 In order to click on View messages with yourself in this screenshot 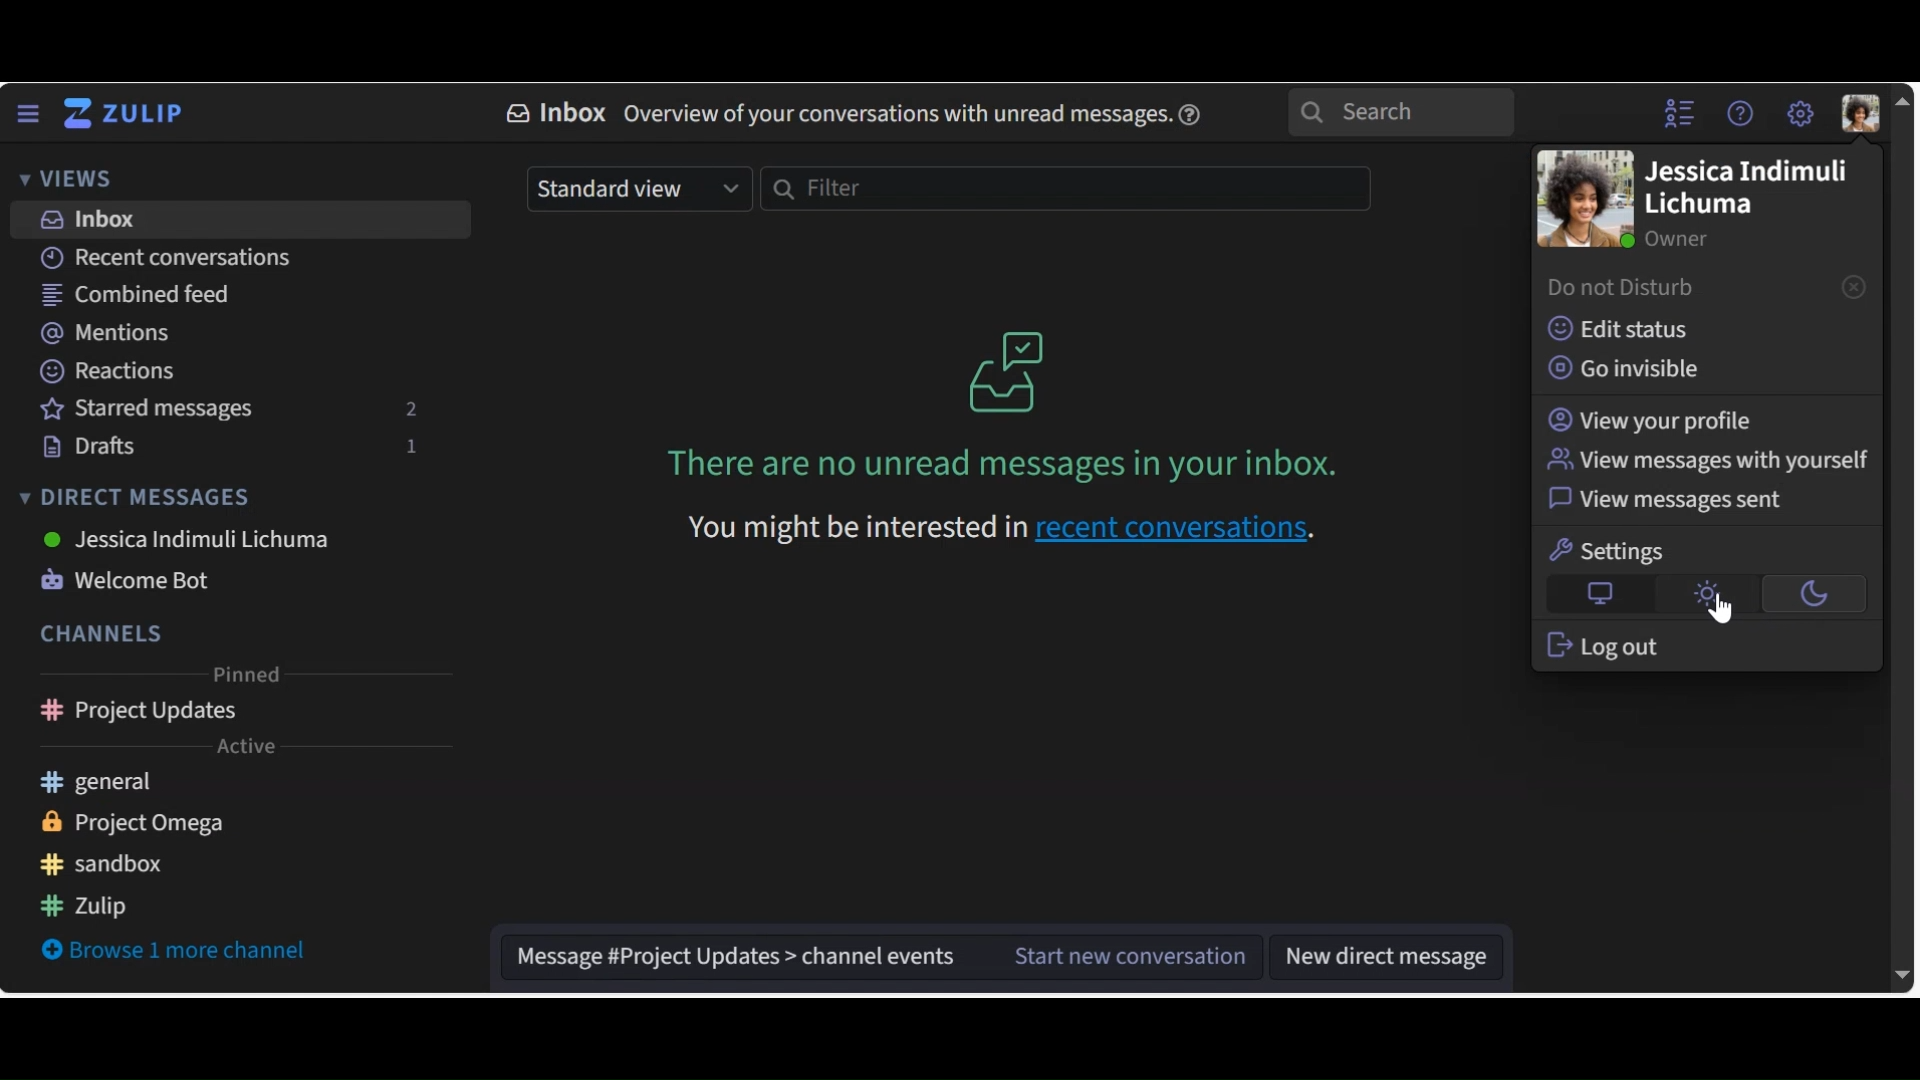, I will do `click(1706, 461)`.